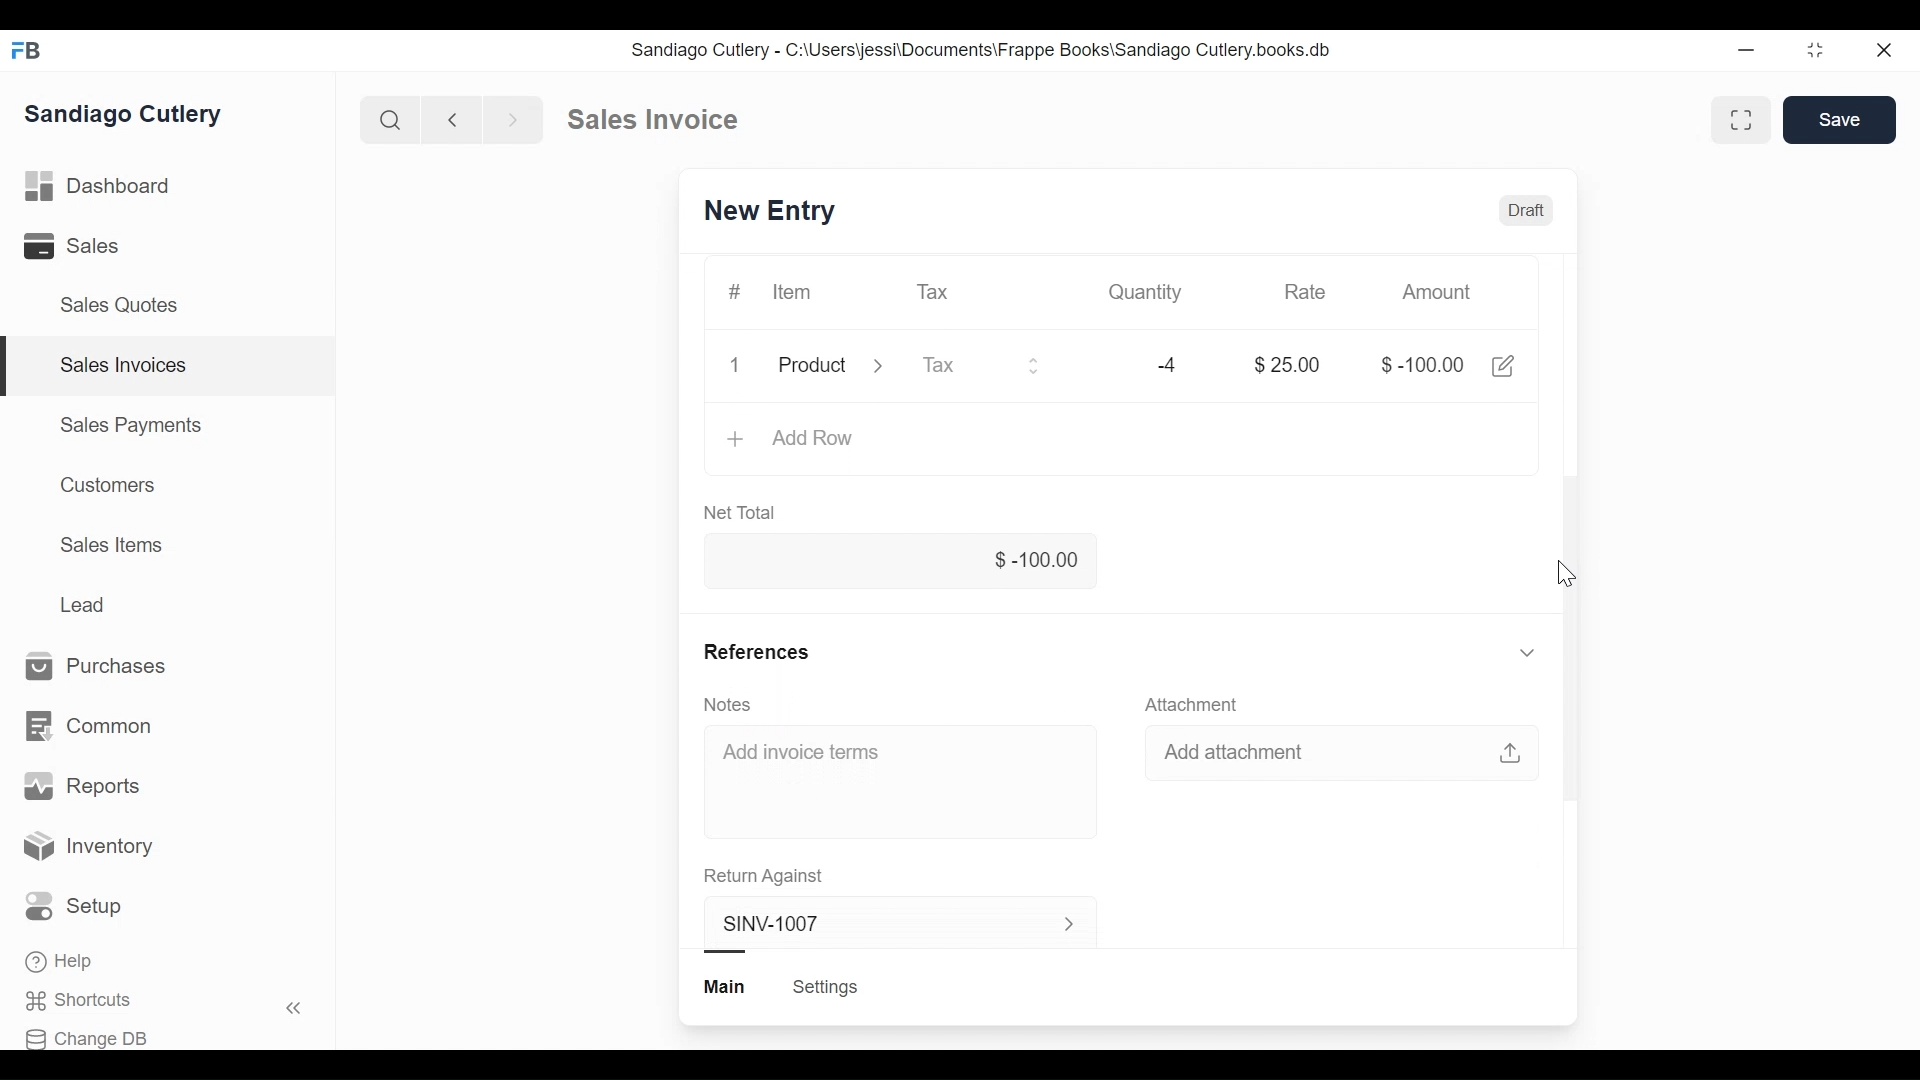 This screenshot has width=1920, height=1080. Describe the element at coordinates (826, 987) in the screenshot. I see `Settings` at that location.